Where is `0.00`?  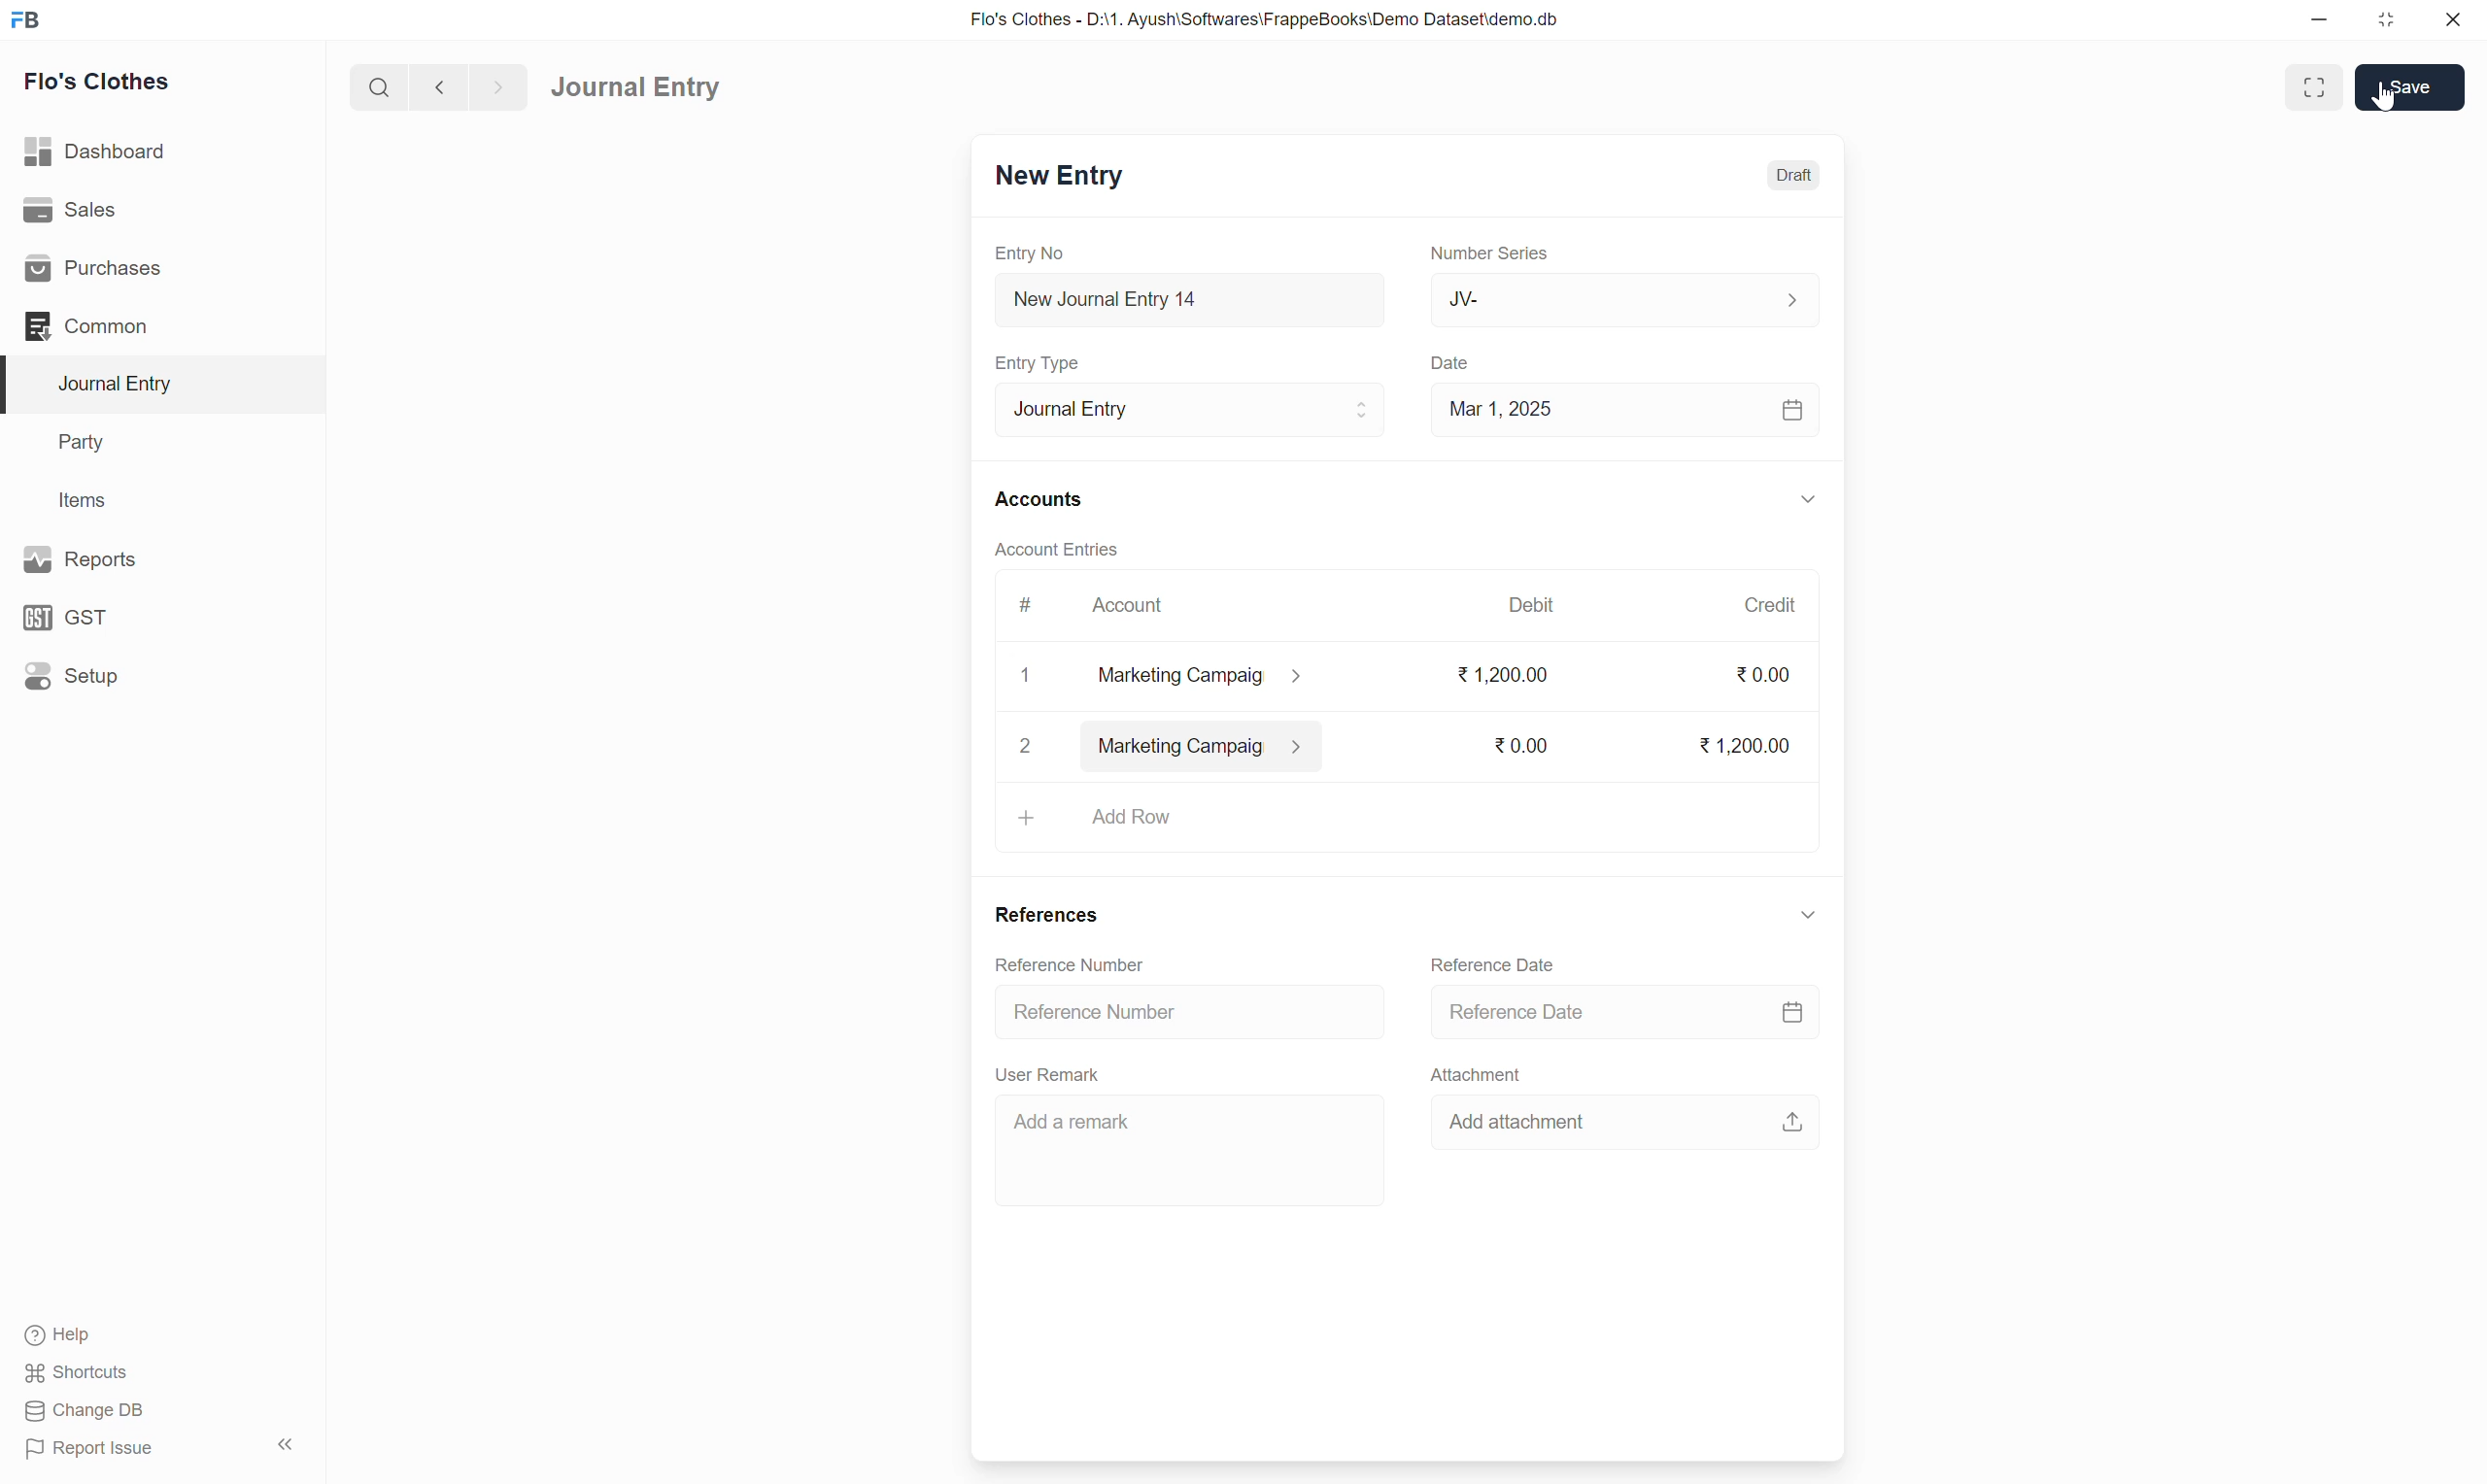
0.00 is located at coordinates (1517, 744).